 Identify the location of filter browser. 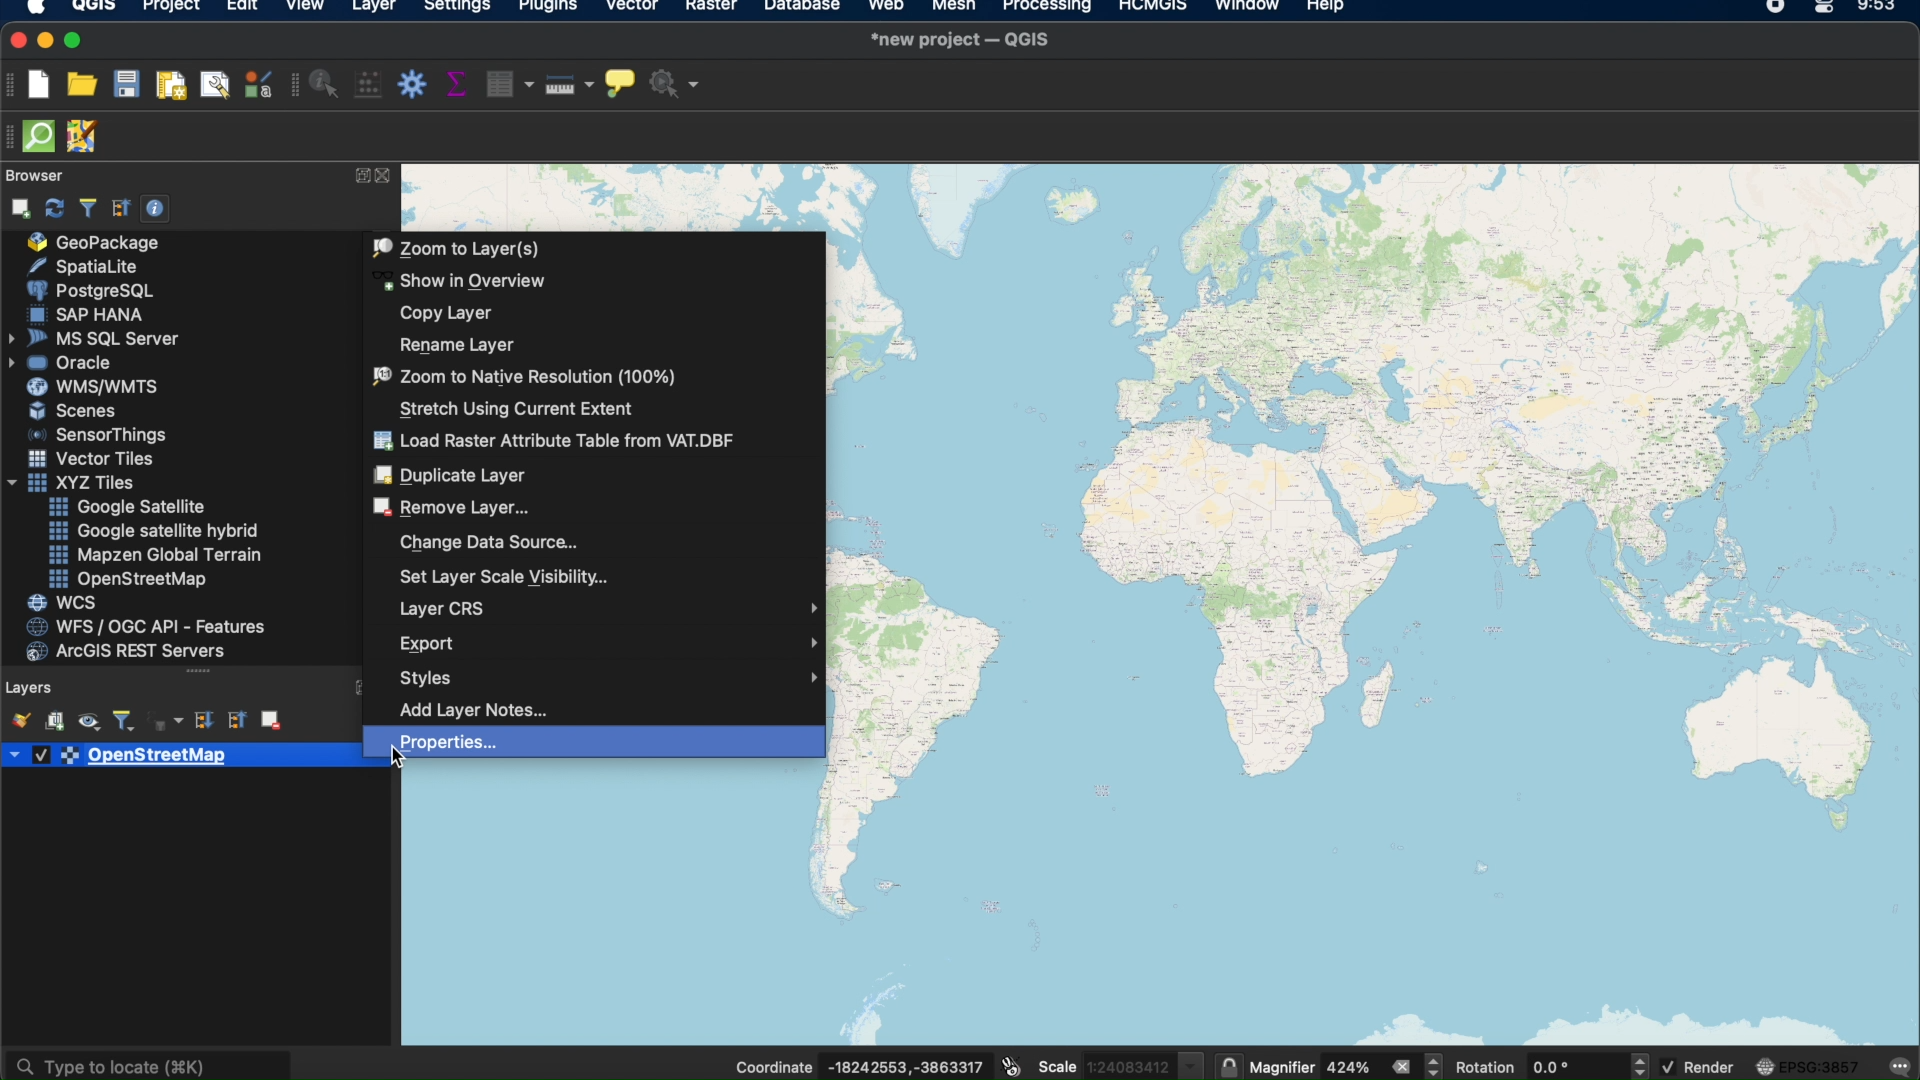
(87, 208).